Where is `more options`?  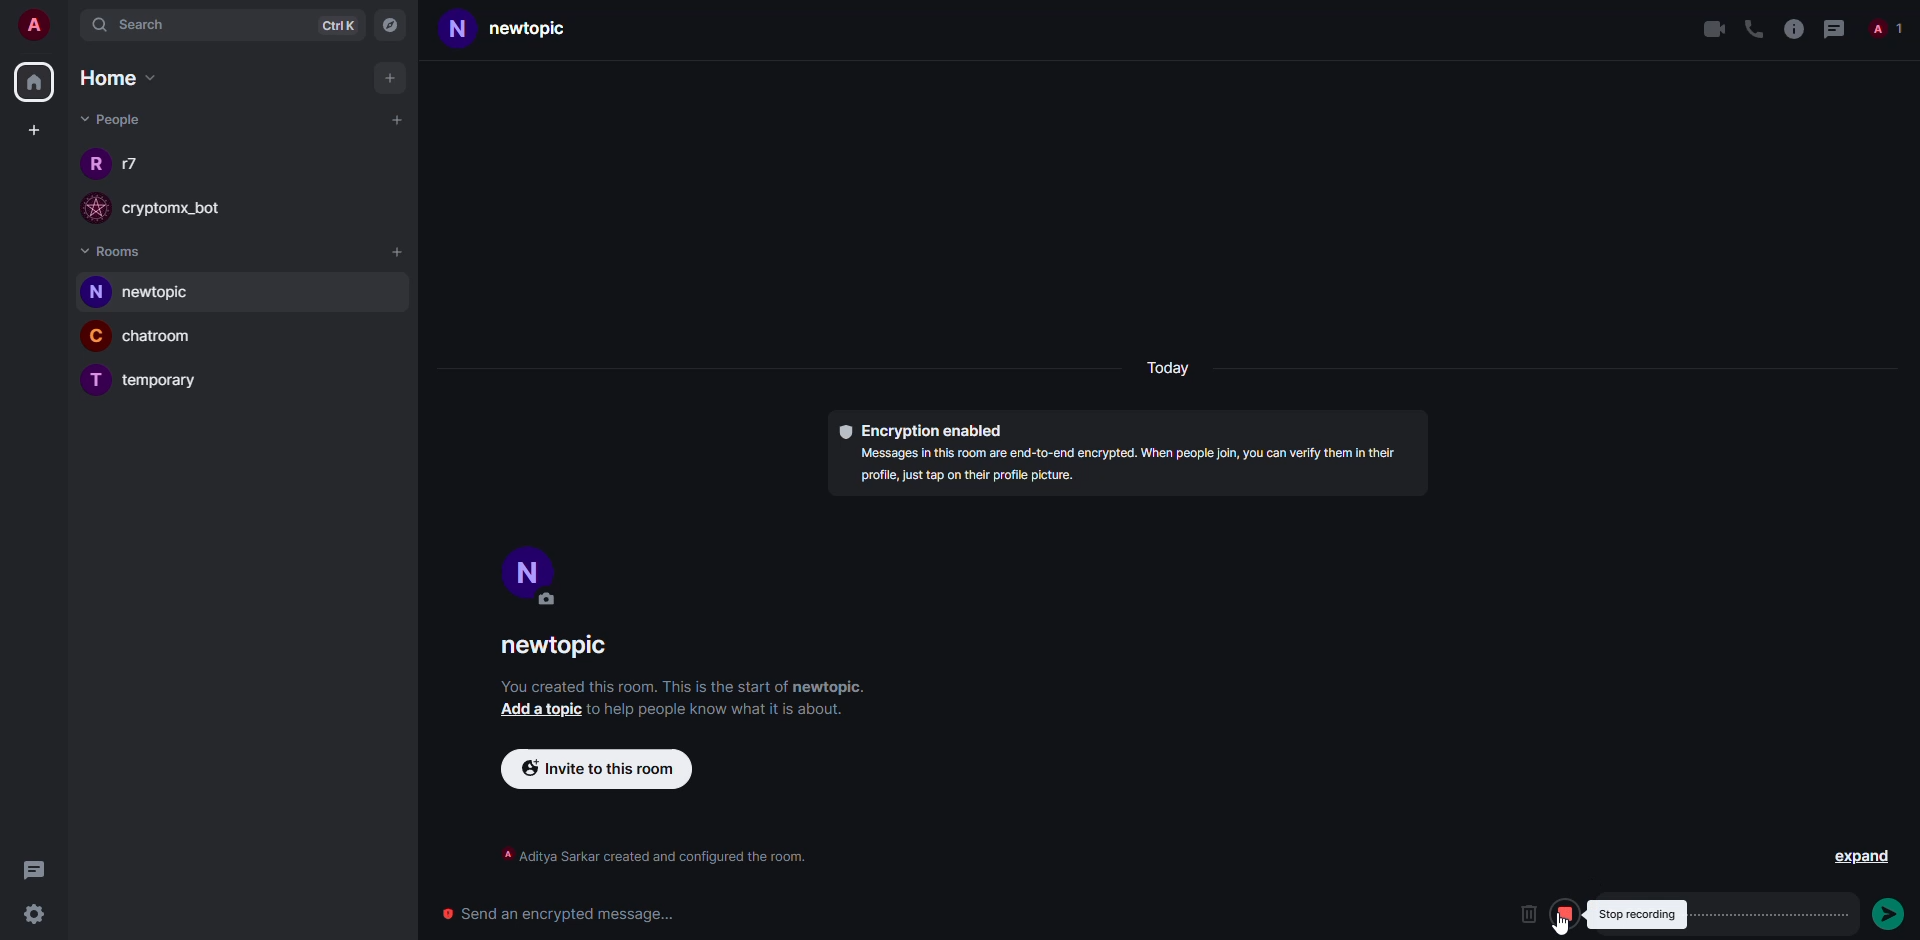 more options is located at coordinates (1819, 914).